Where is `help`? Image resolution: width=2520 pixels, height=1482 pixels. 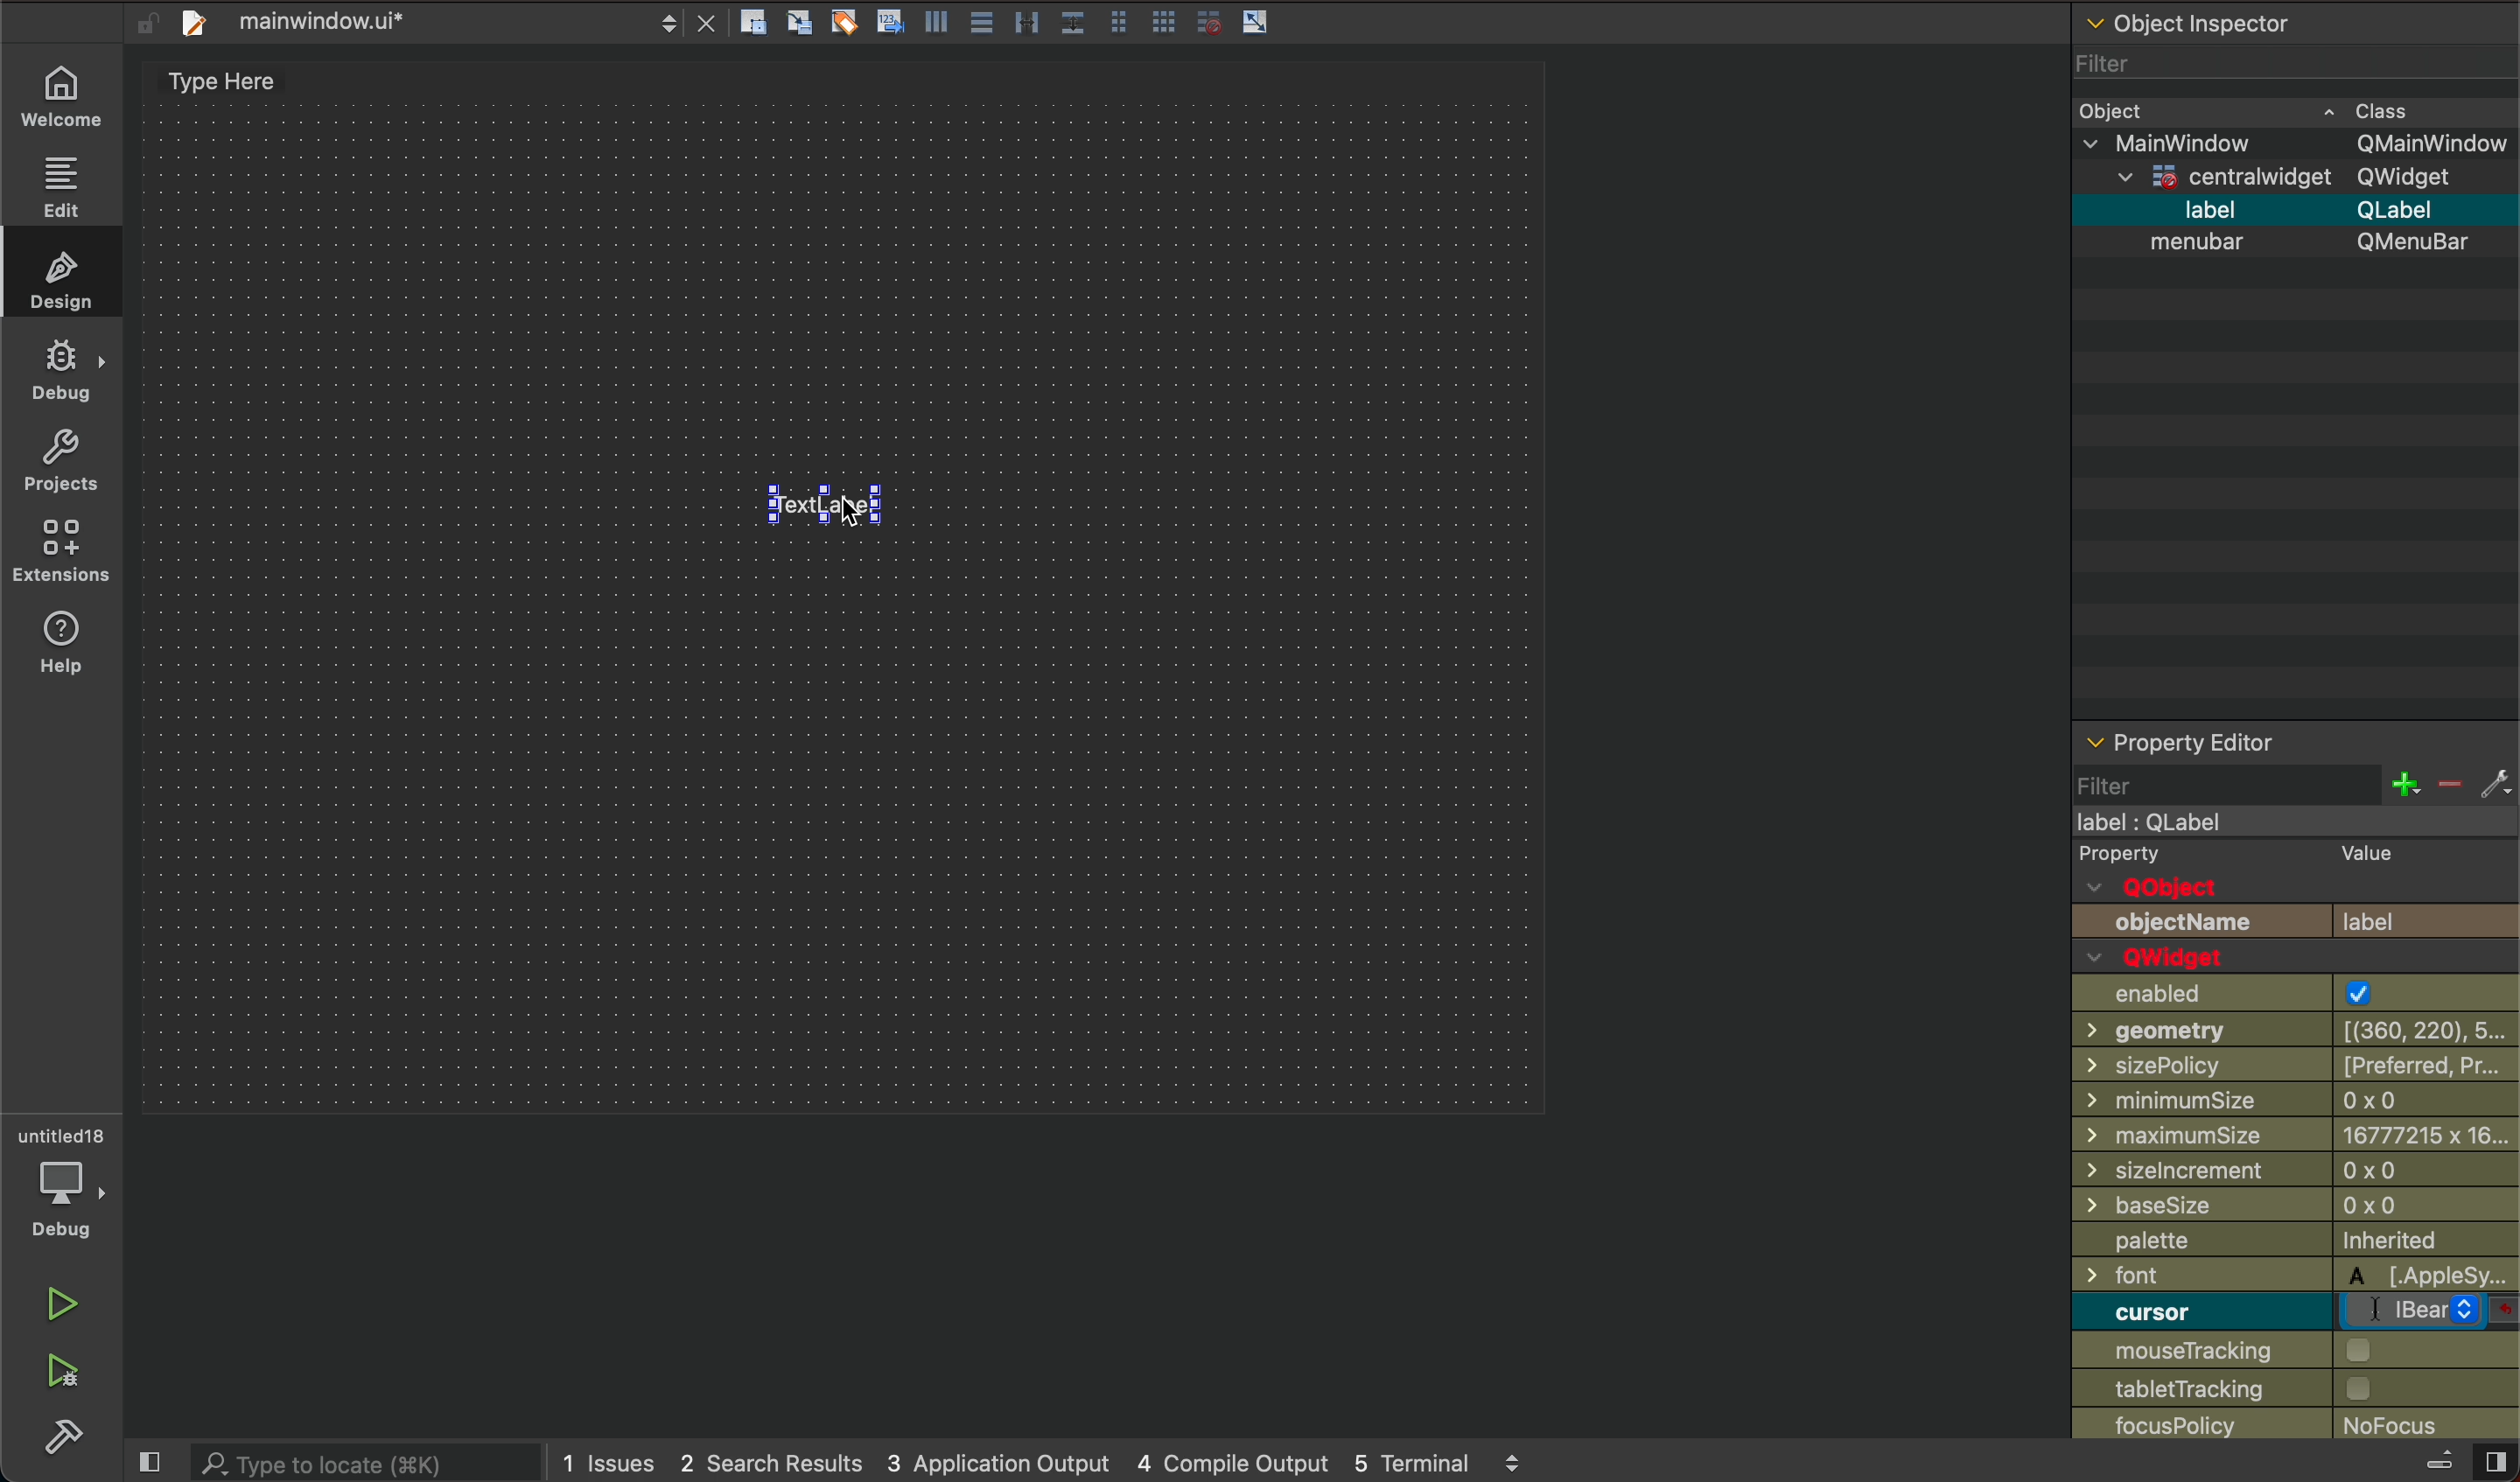
help is located at coordinates (62, 644).